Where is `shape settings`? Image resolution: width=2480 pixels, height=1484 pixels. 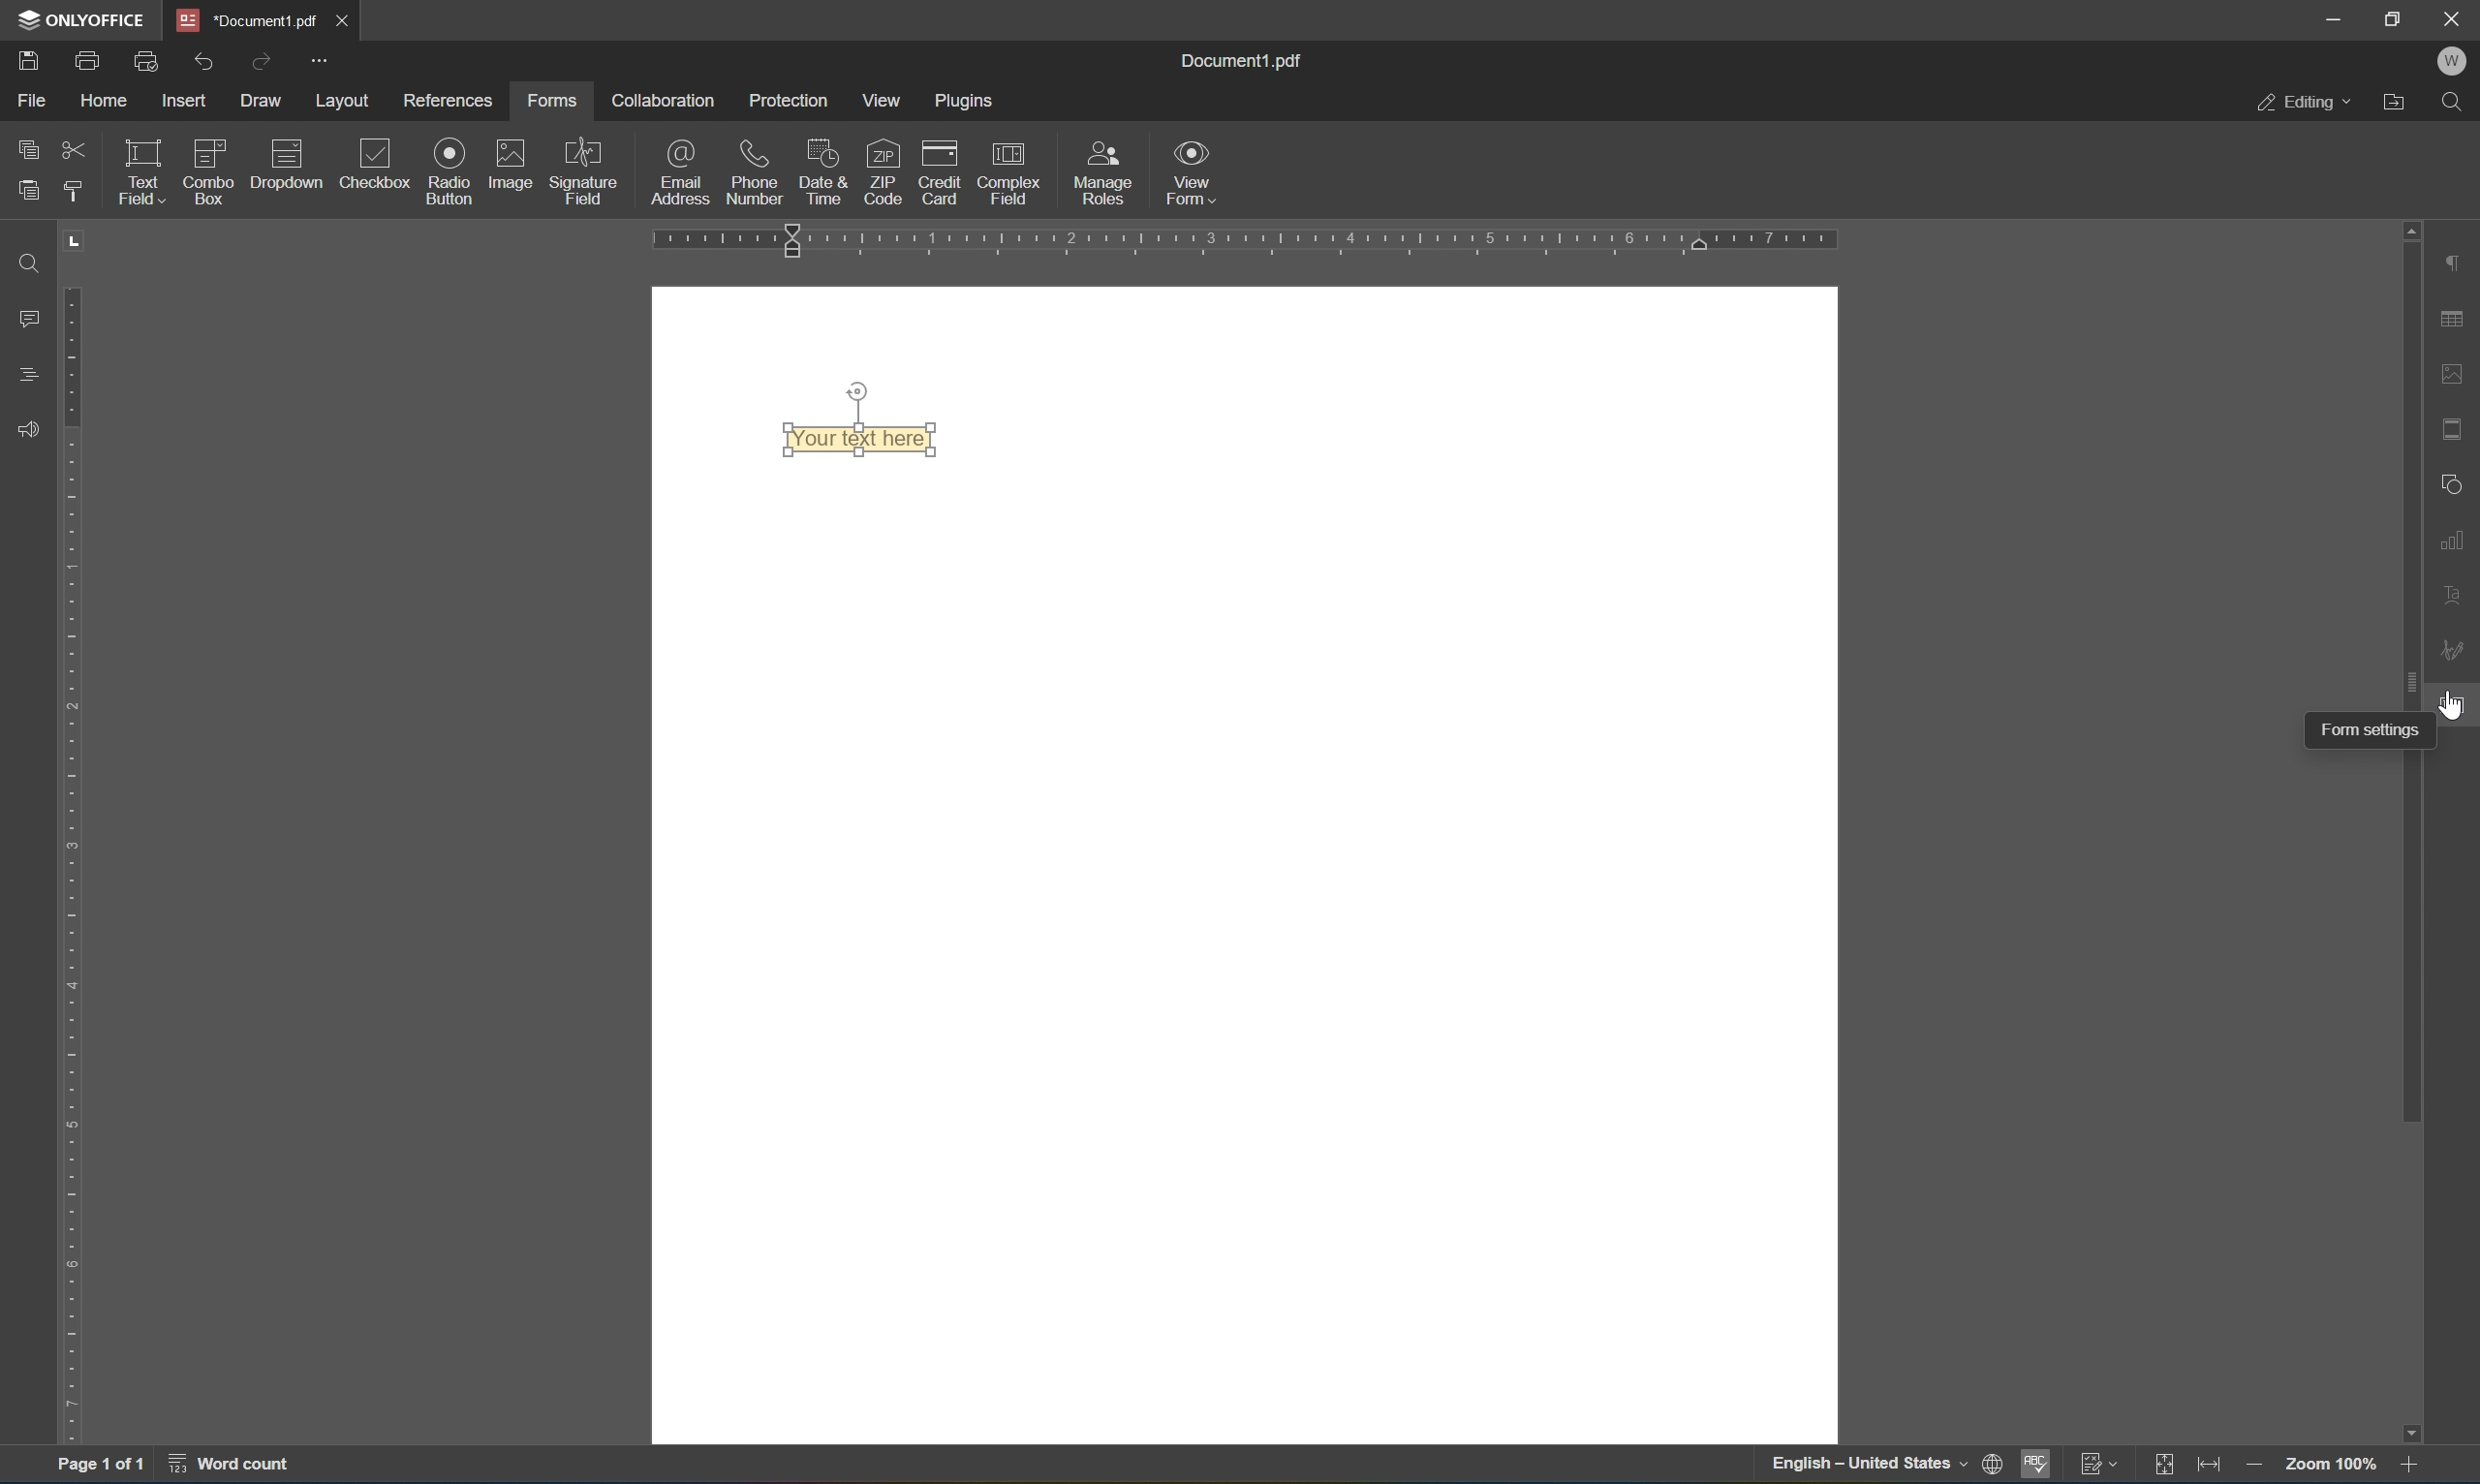 shape settings is located at coordinates (2455, 483).